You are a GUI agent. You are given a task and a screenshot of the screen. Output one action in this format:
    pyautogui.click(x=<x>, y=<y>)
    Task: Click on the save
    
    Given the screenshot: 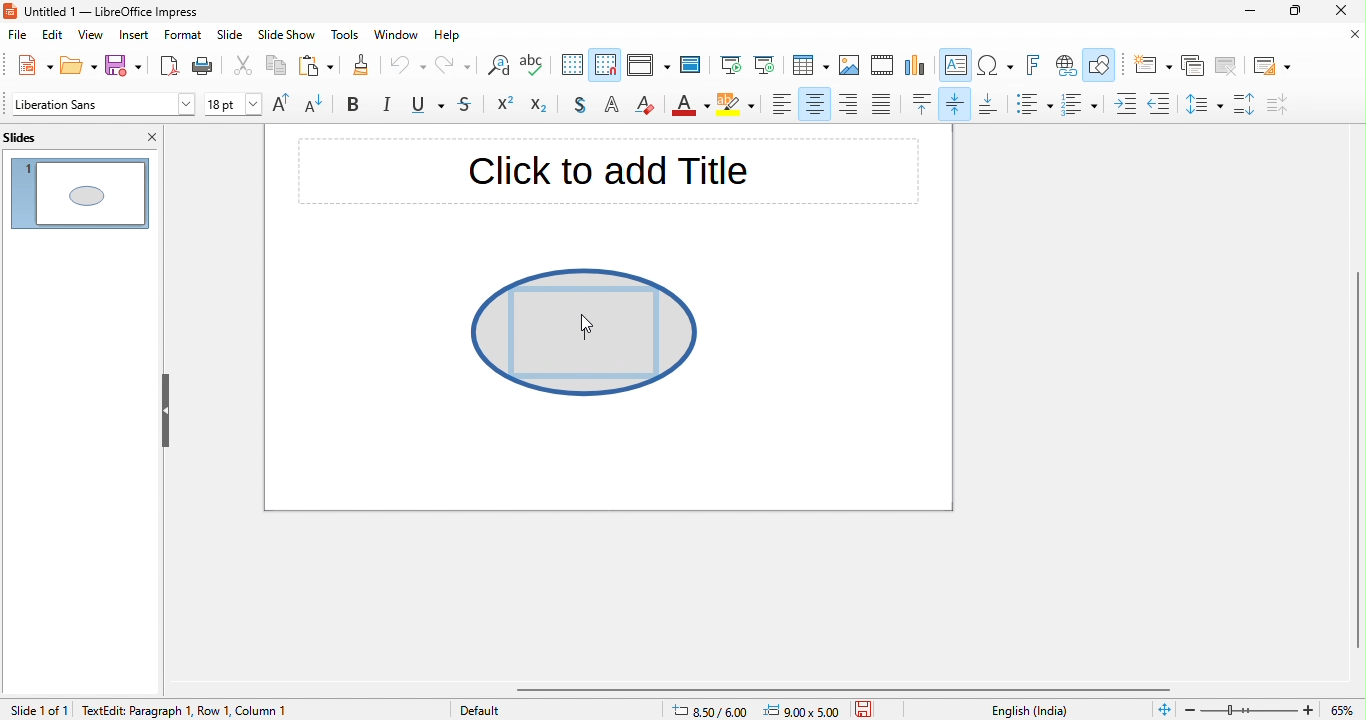 What is the action you would take?
    pyautogui.click(x=123, y=67)
    